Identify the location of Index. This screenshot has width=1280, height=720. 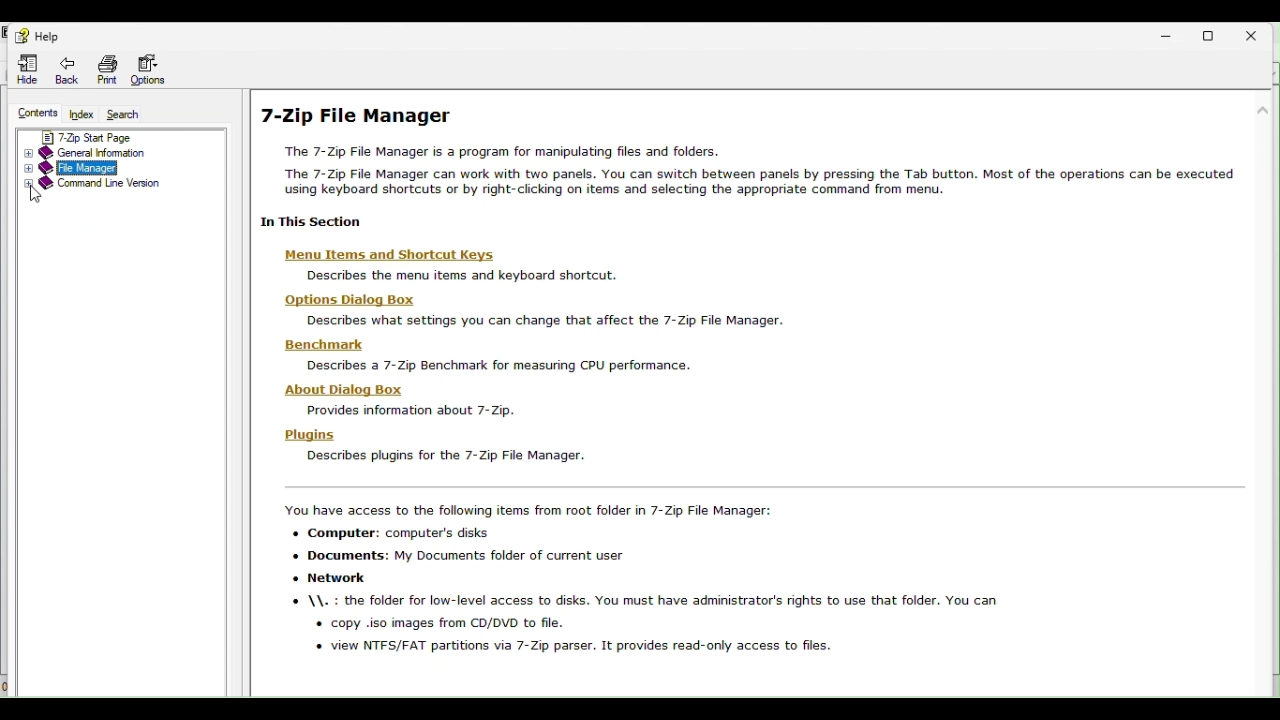
(83, 112).